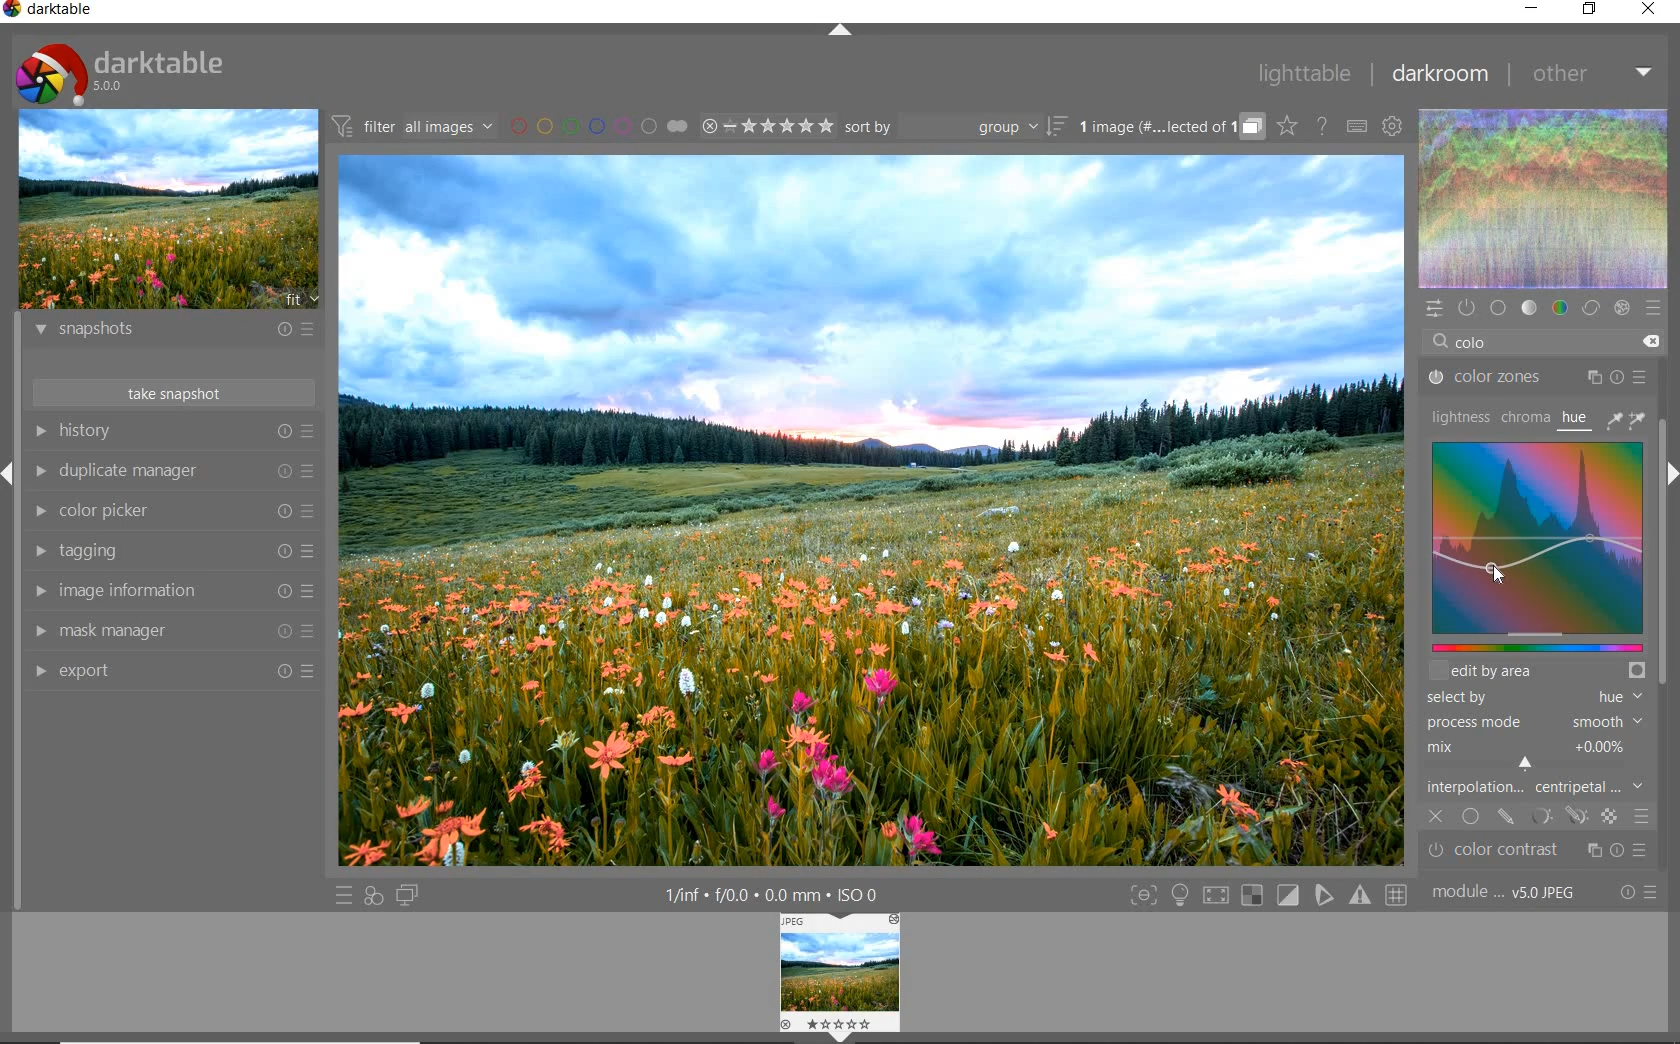 The width and height of the screenshot is (1680, 1044). Describe the element at coordinates (171, 552) in the screenshot. I see `tagging` at that location.